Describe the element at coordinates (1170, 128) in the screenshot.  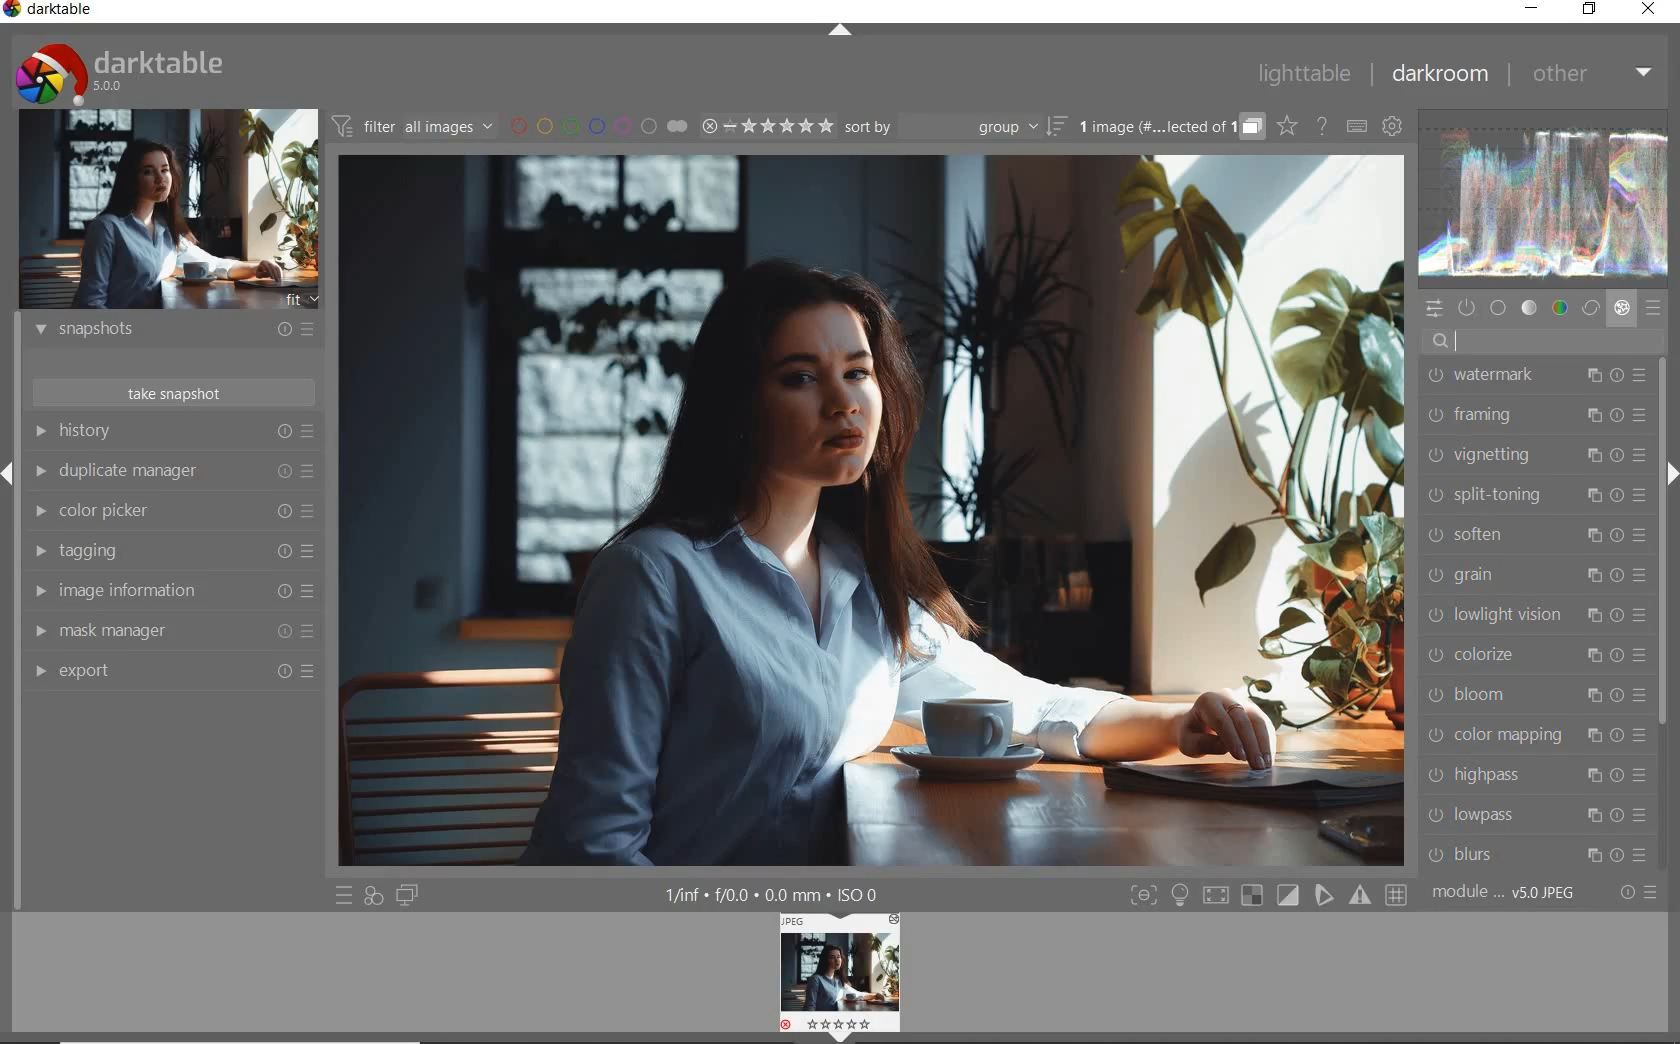
I see `grouped images` at that location.